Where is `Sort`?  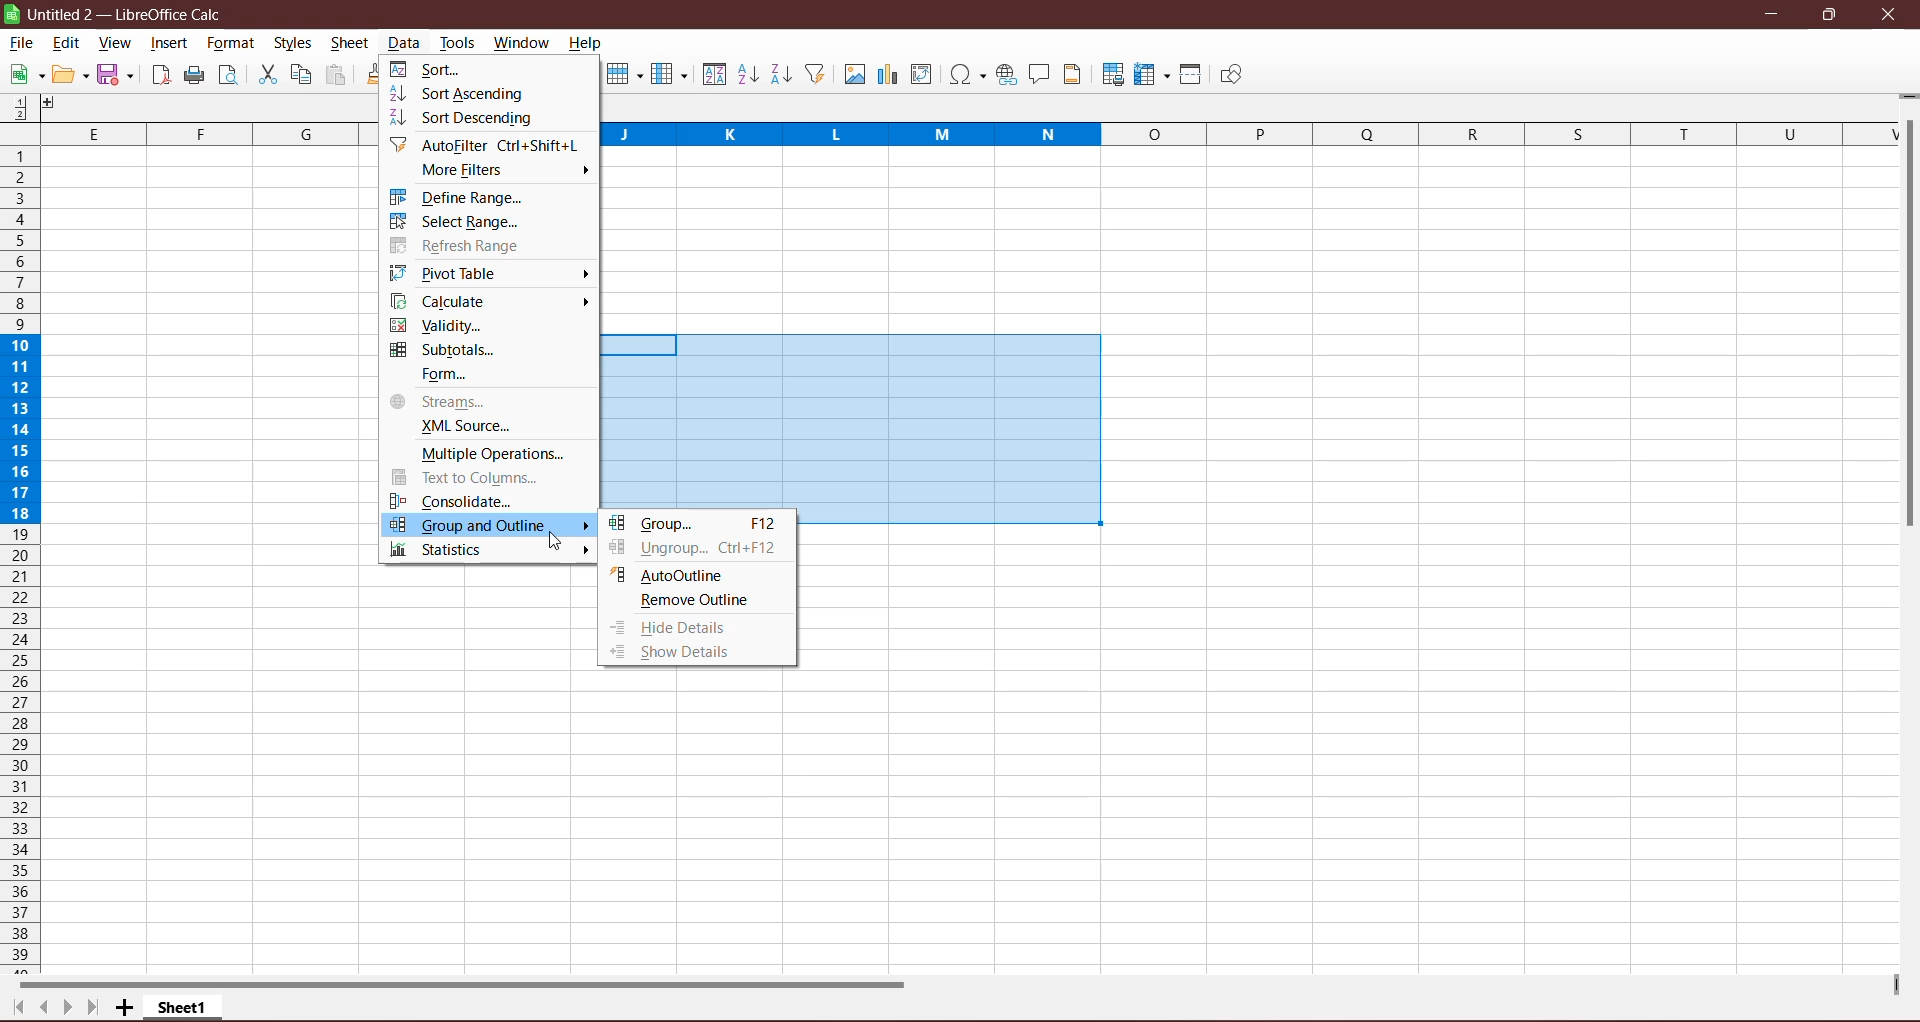 Sort is located at coordinates (431, 69).